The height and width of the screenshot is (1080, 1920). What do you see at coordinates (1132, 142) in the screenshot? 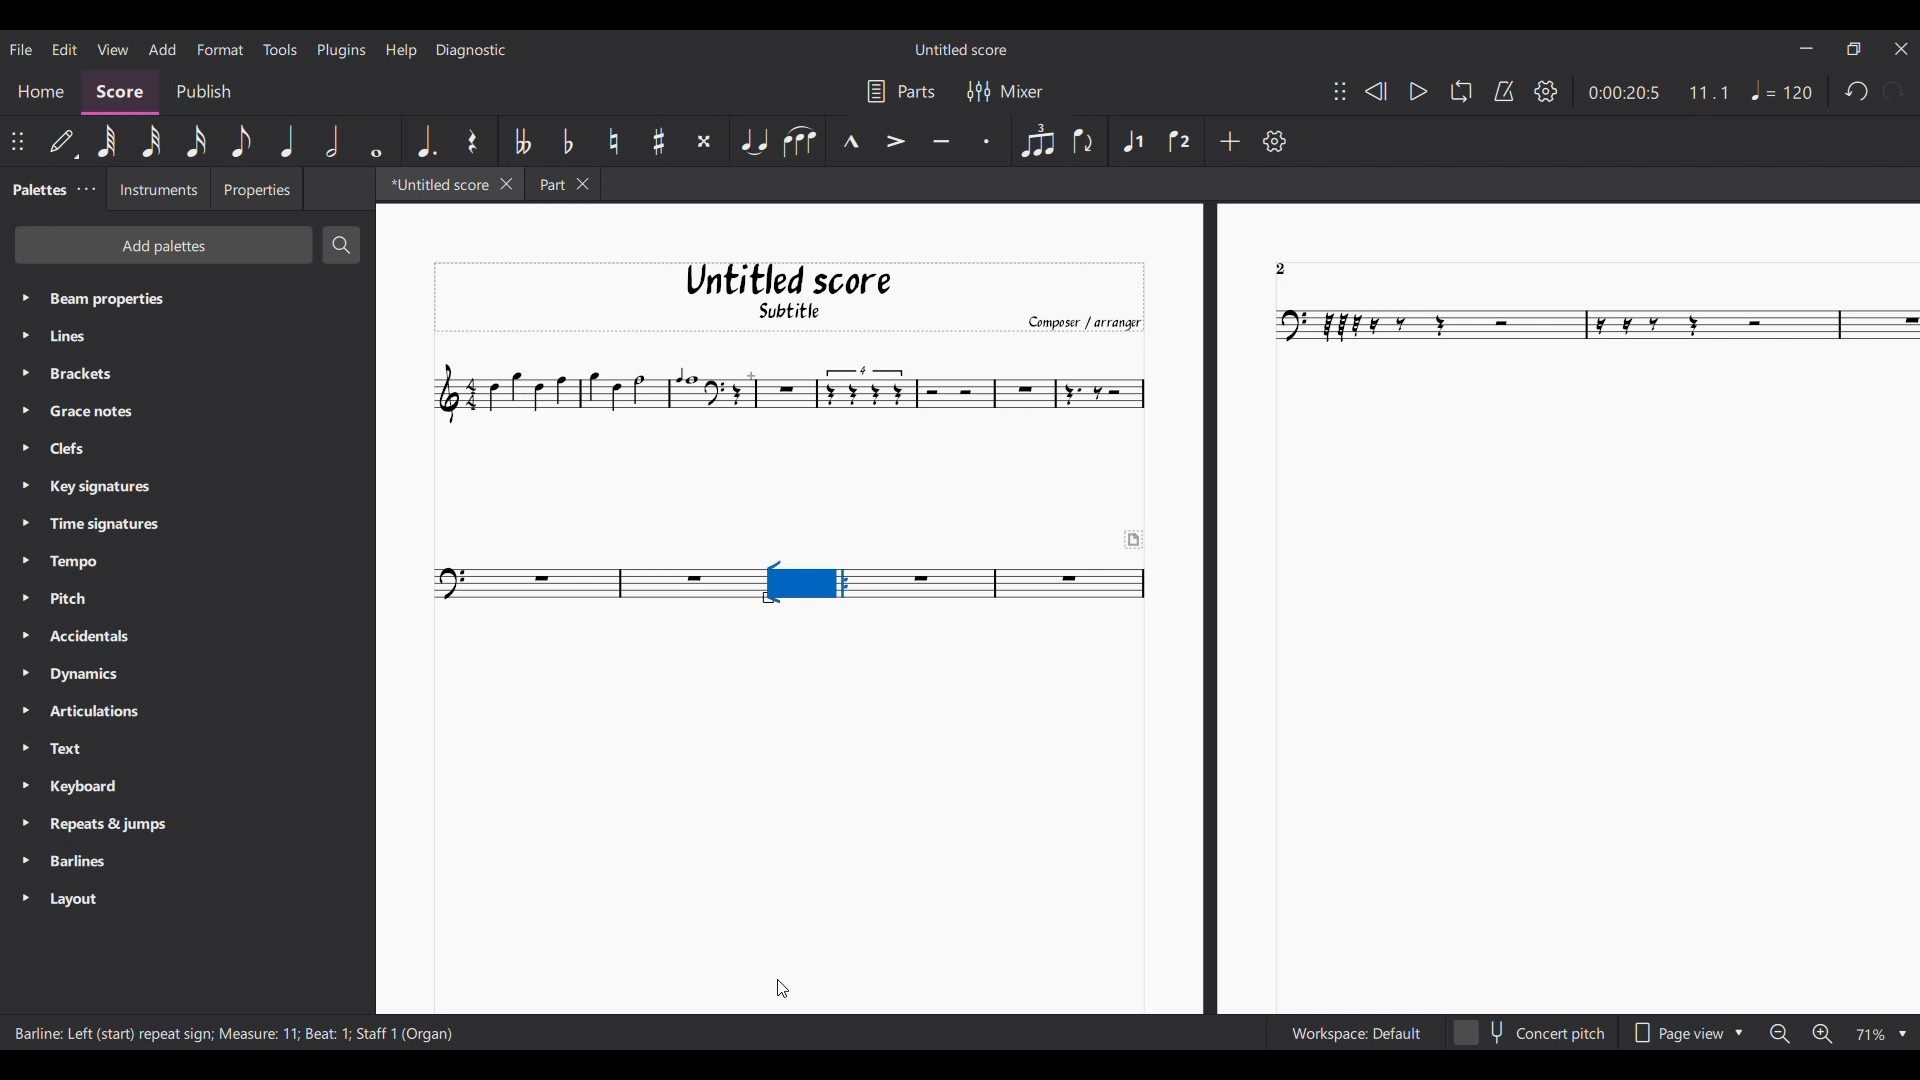
I see `Highlighted due to current selection` at bounding box center [1132, 142].